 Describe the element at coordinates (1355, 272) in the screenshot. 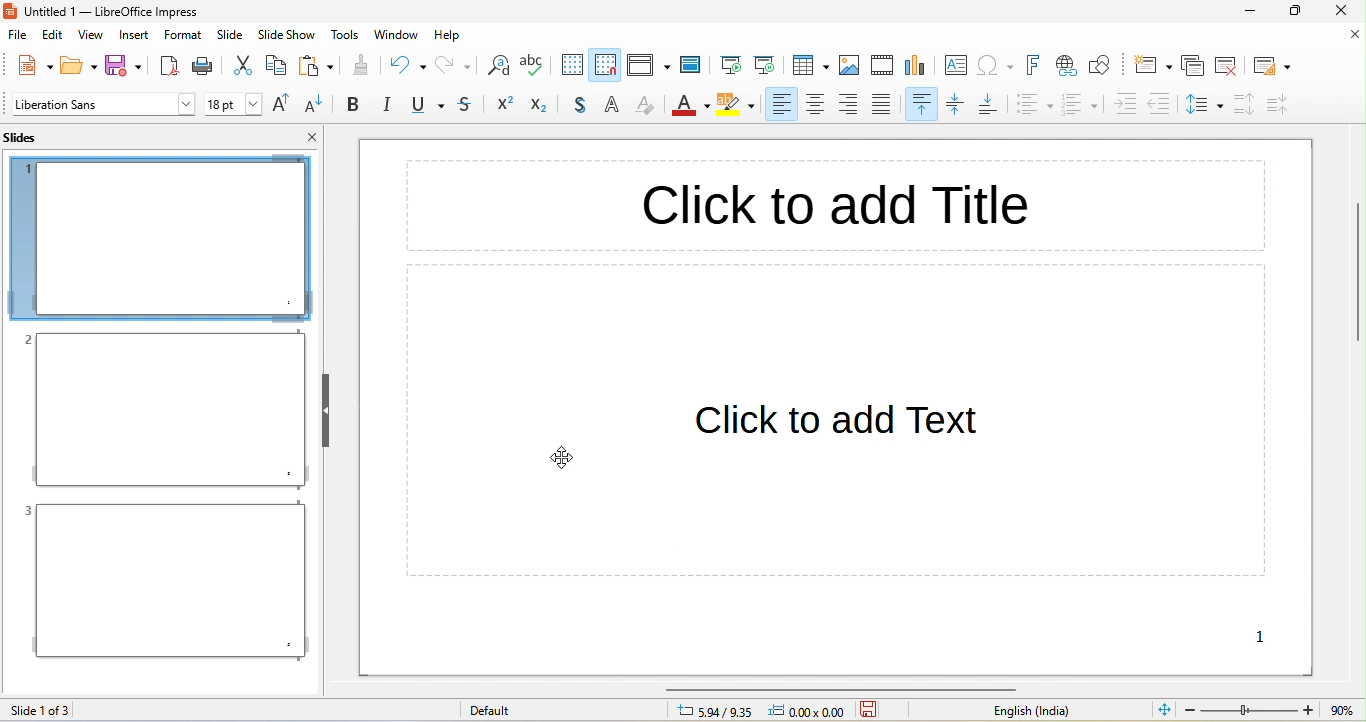

I see `vertical scroll bar` at that location.